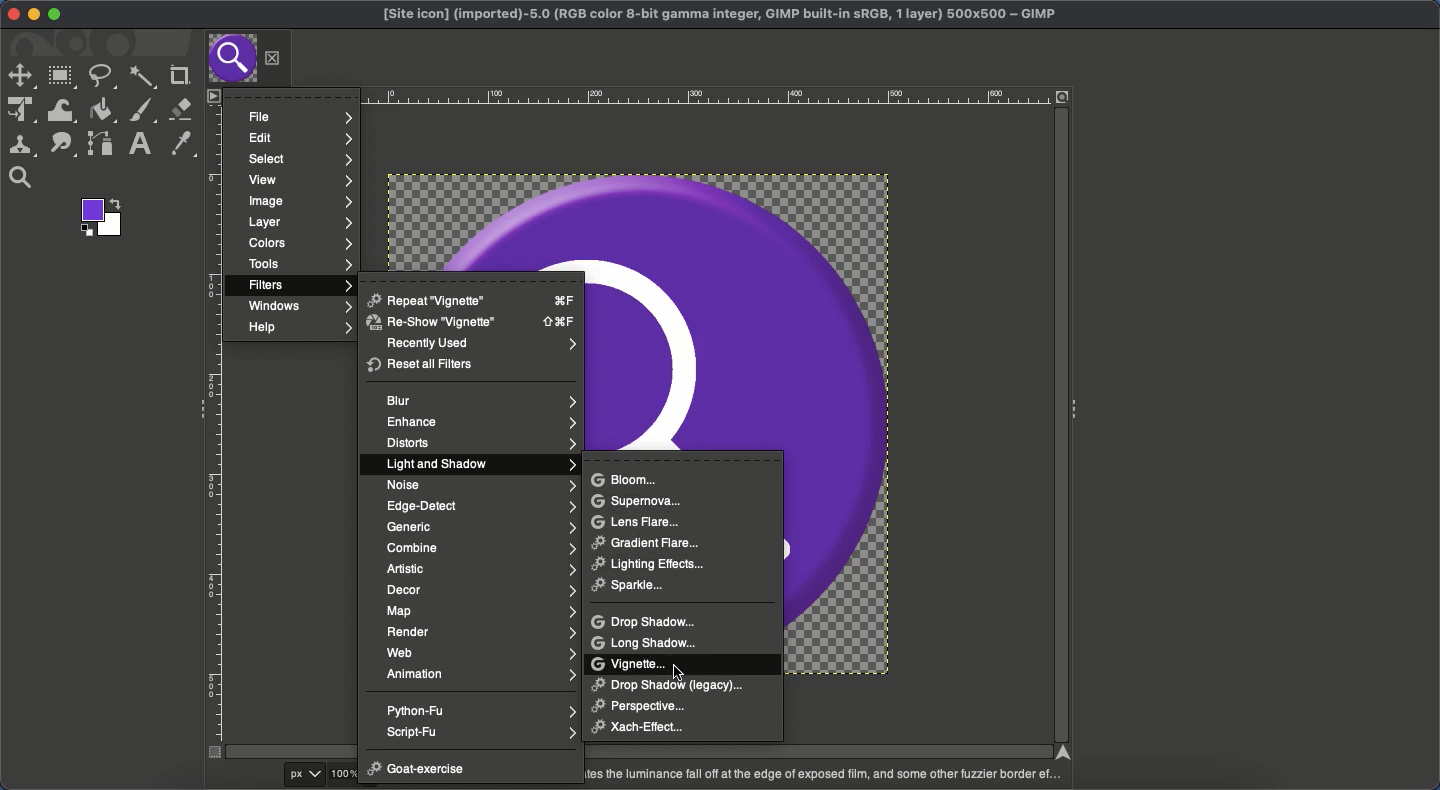 This screenshot has width=1440, height=790. I want to click on Windows, so click(297, 307).